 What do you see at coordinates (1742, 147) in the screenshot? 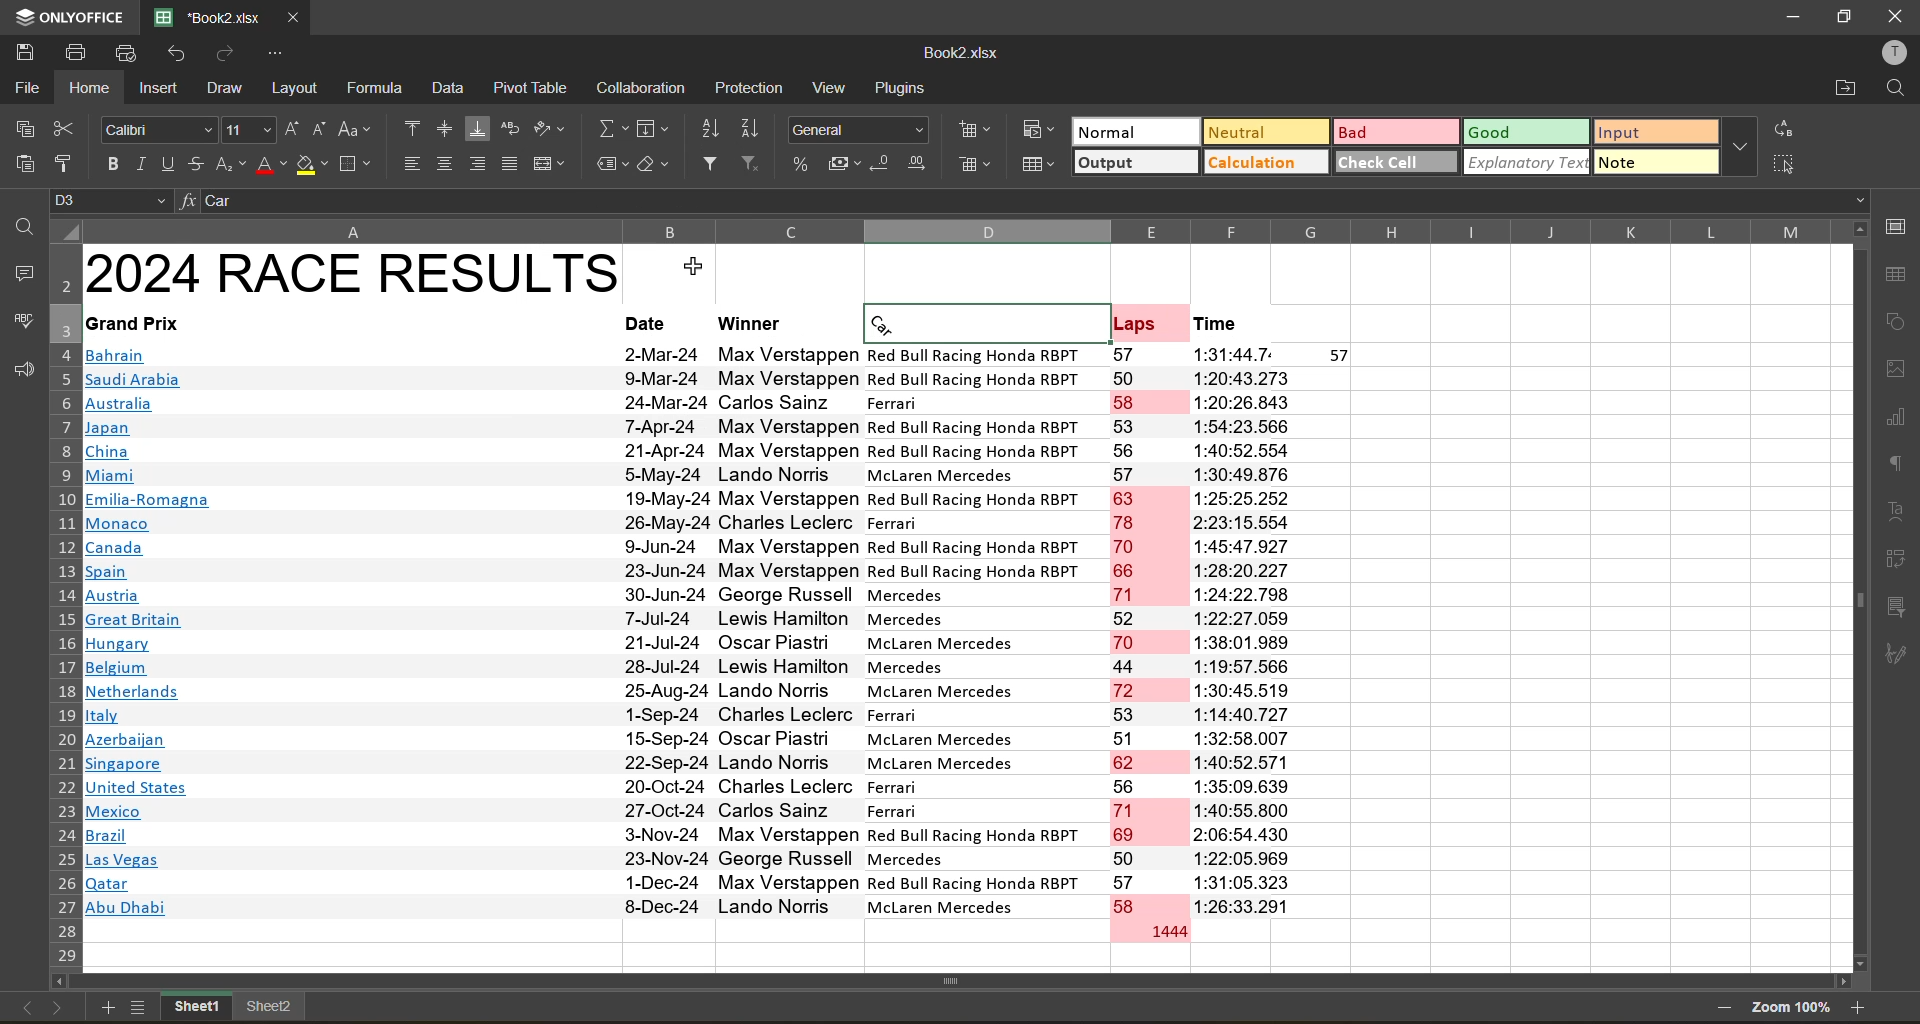
I see `more options` at bounding box center [1742, 147].